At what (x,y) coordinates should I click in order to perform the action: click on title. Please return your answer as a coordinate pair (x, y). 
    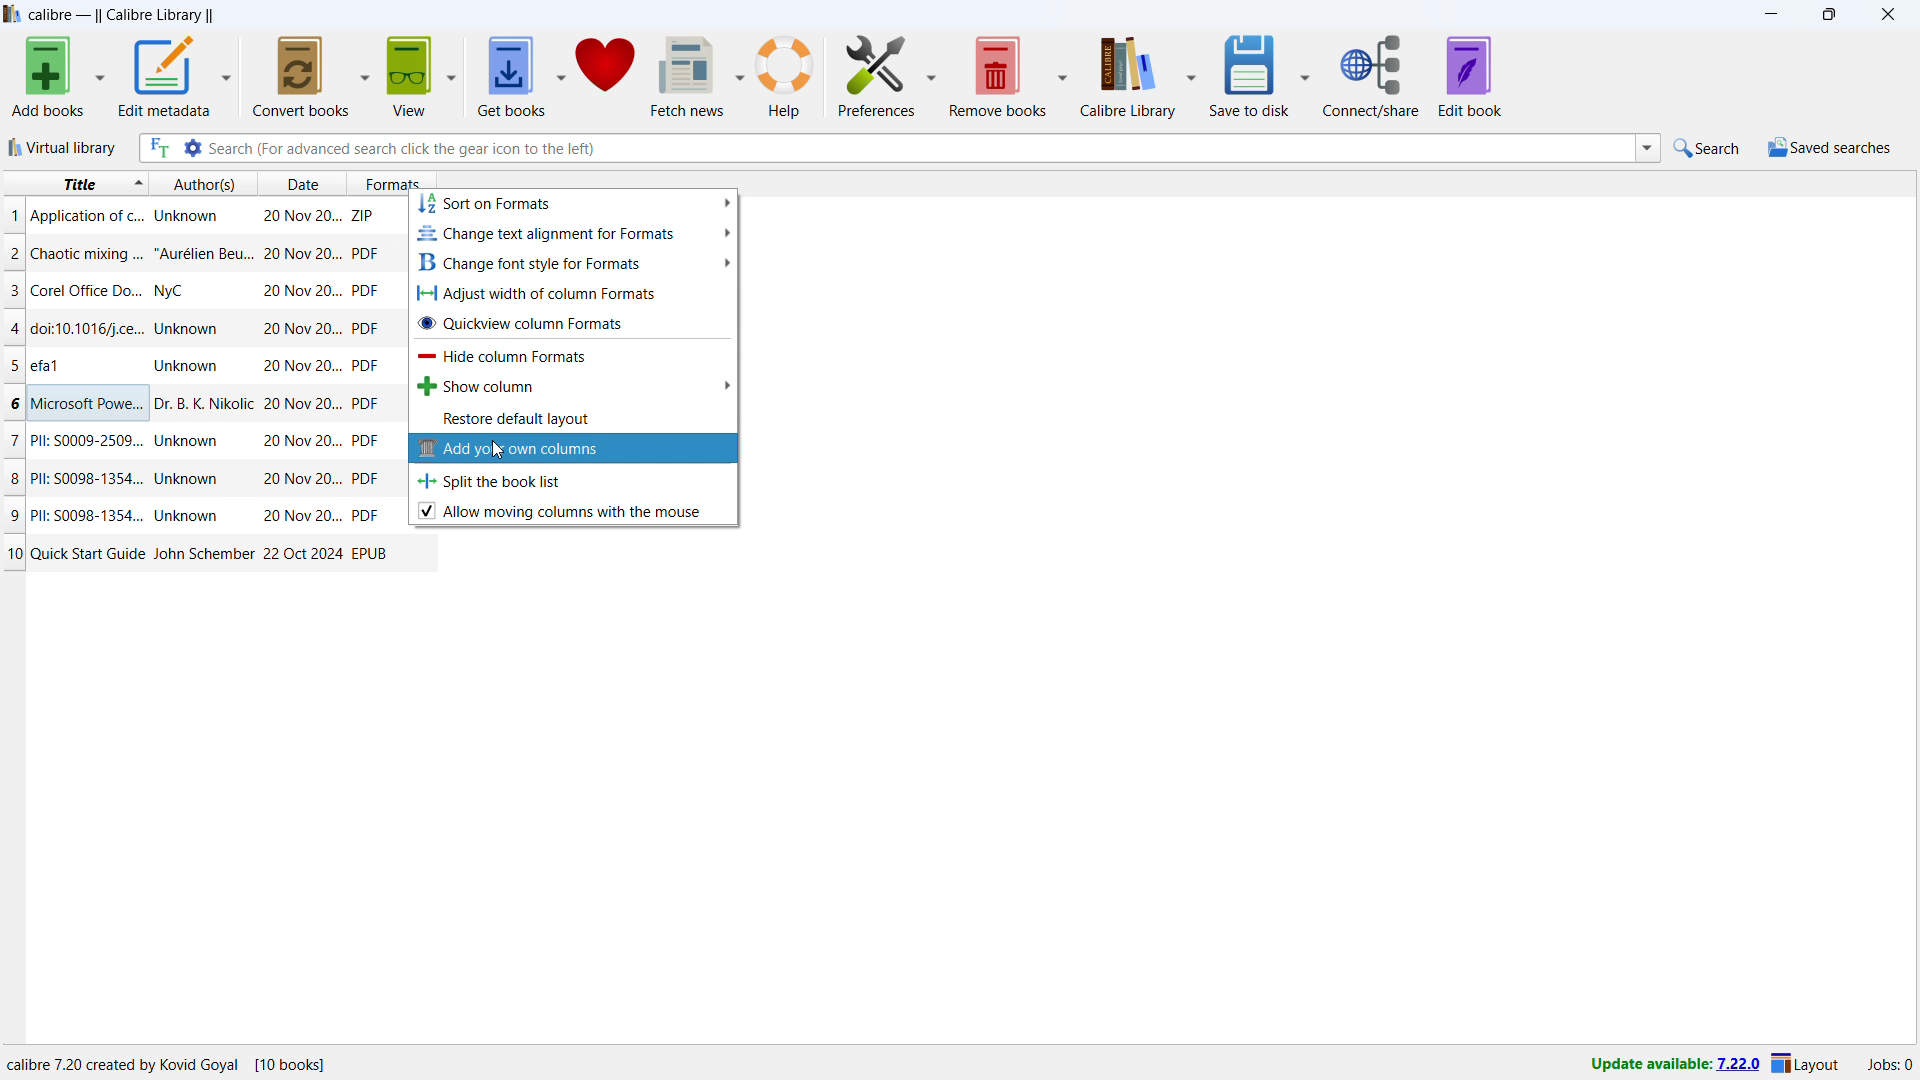
    Looking at the image, I should click on (87, 217).